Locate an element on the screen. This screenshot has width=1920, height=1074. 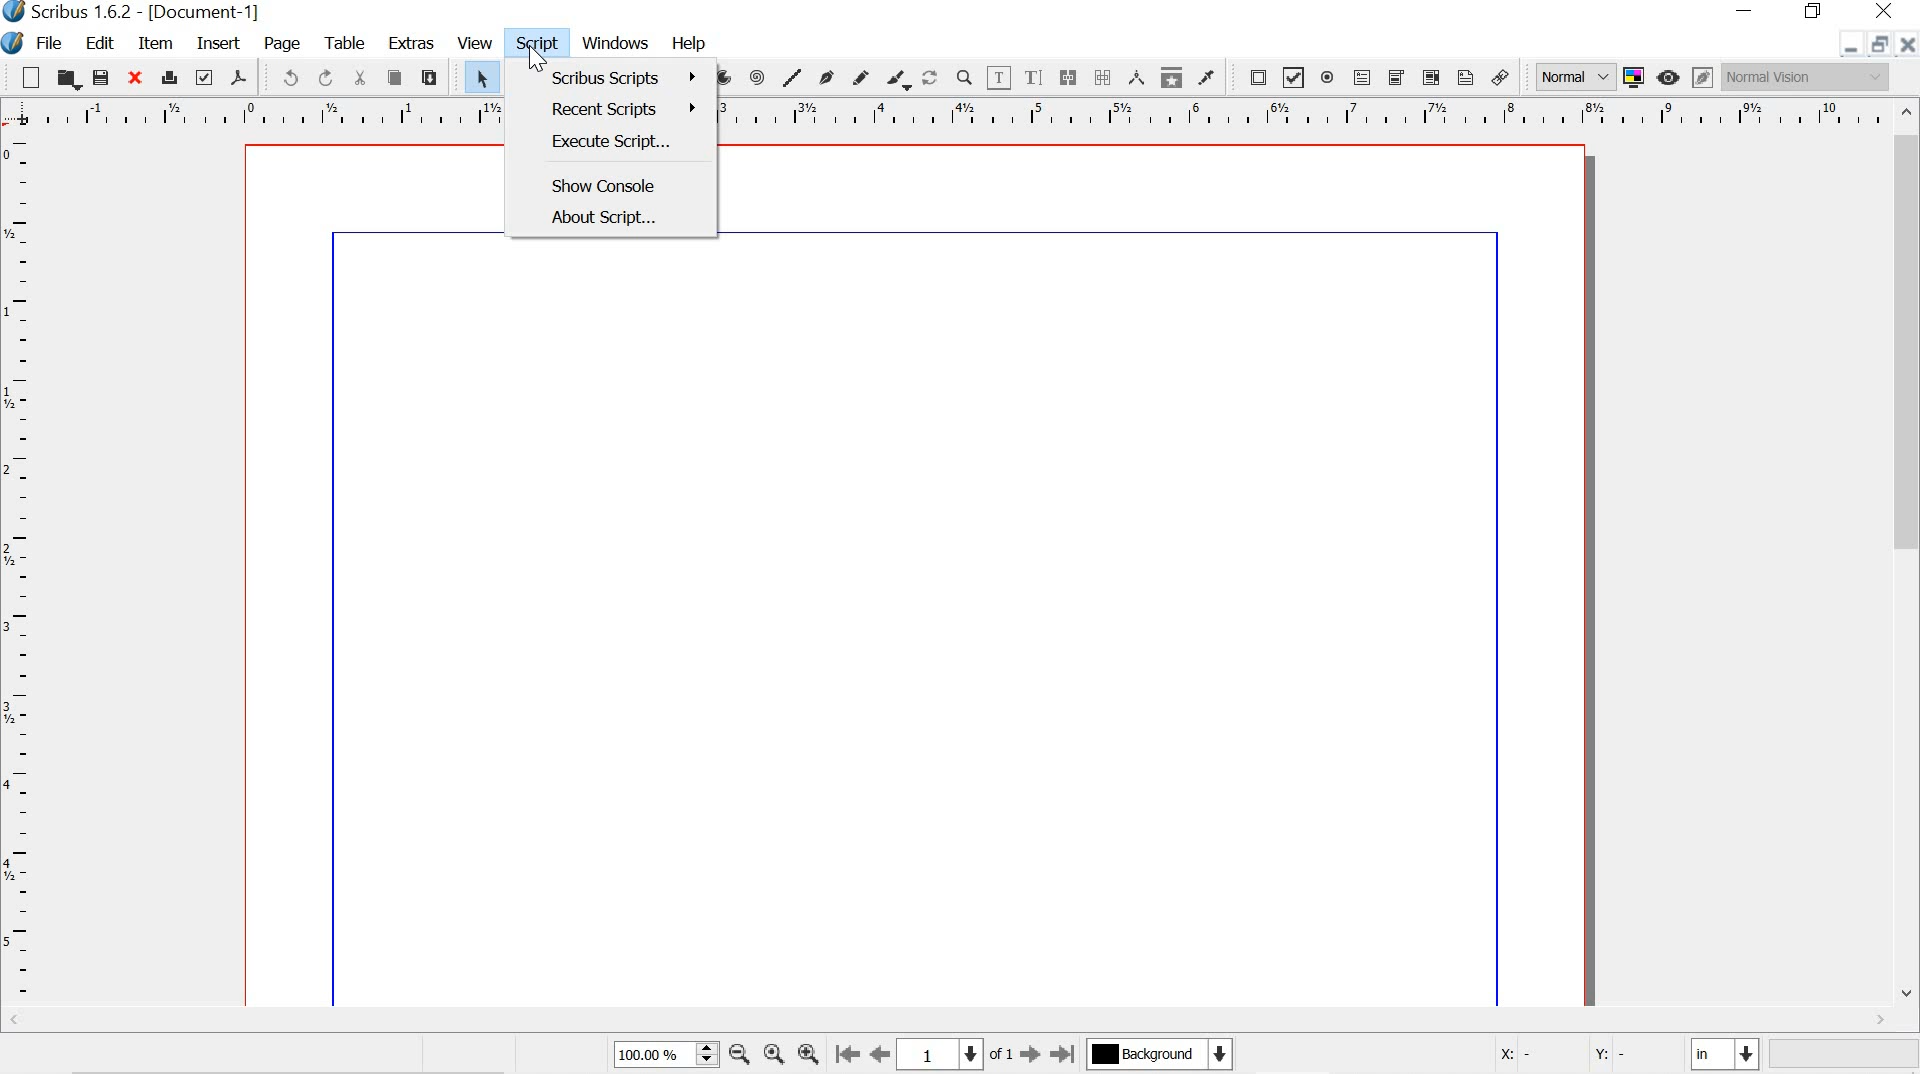
100% is located at coordinates (662, 1053).